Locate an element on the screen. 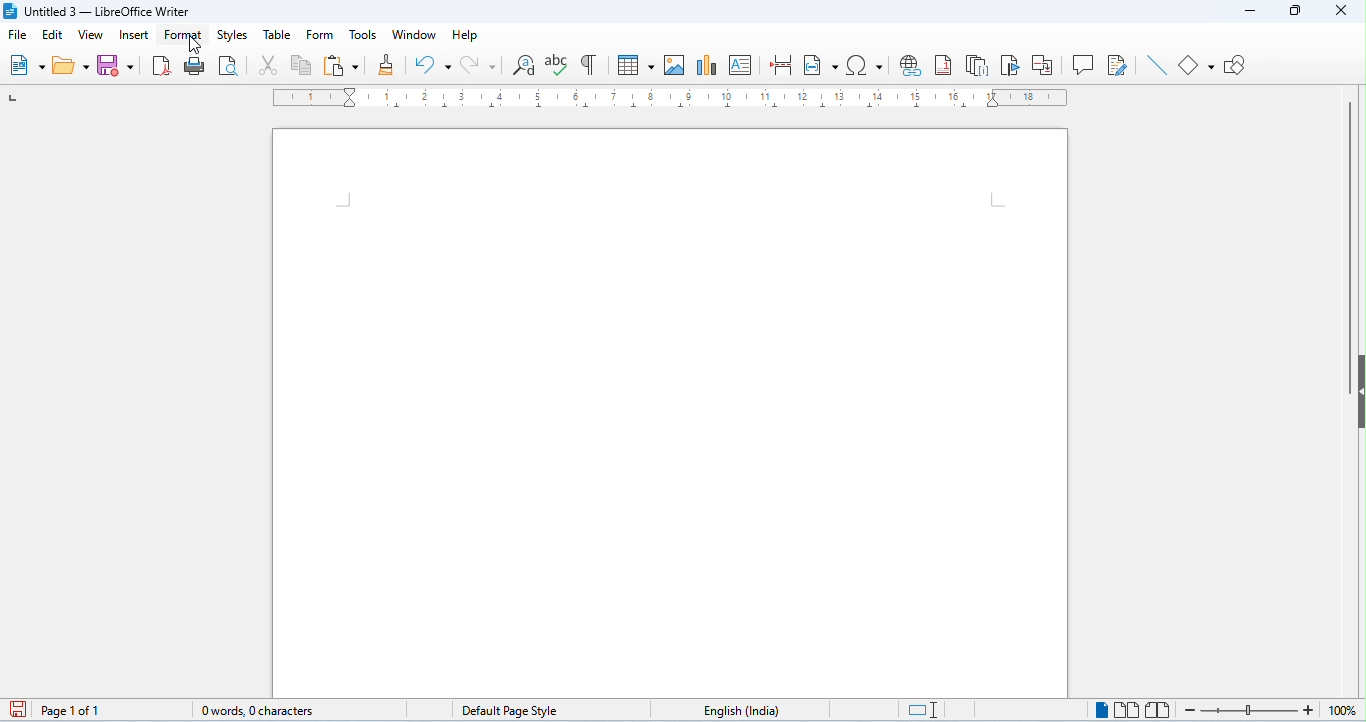  print is located at coordinates (196, 67).